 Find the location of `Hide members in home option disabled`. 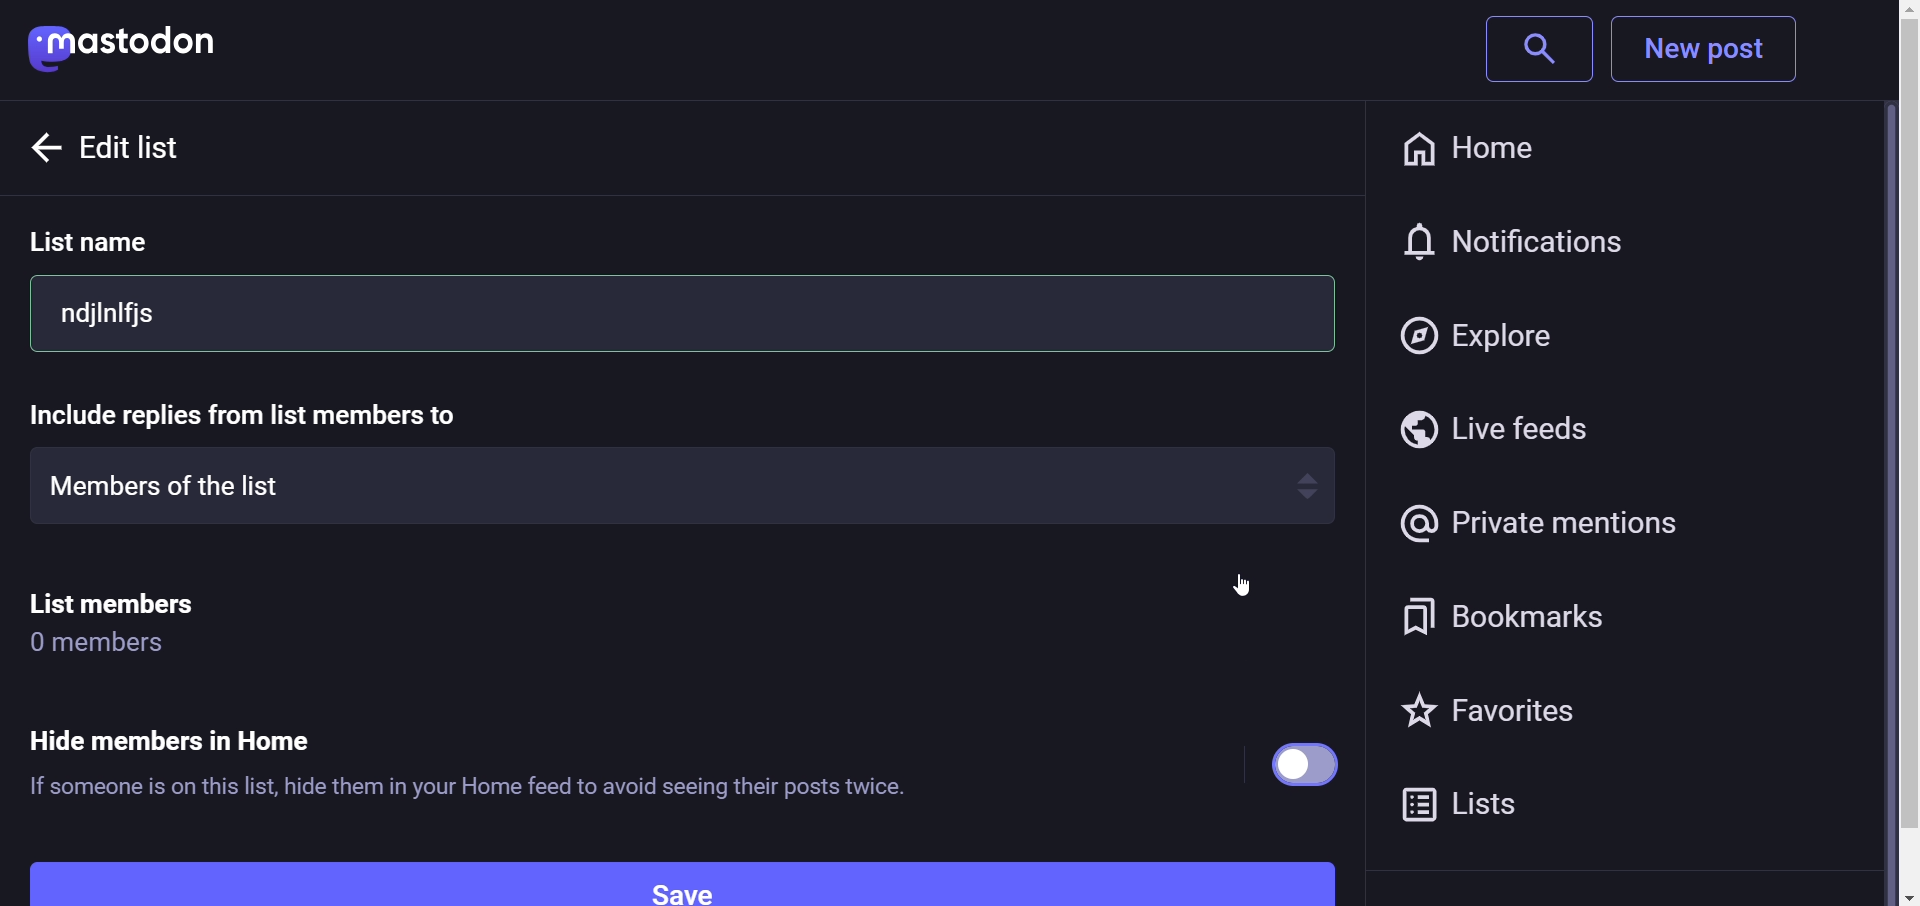

Hide members in home option disabled is located at coordinates (1307, 763).